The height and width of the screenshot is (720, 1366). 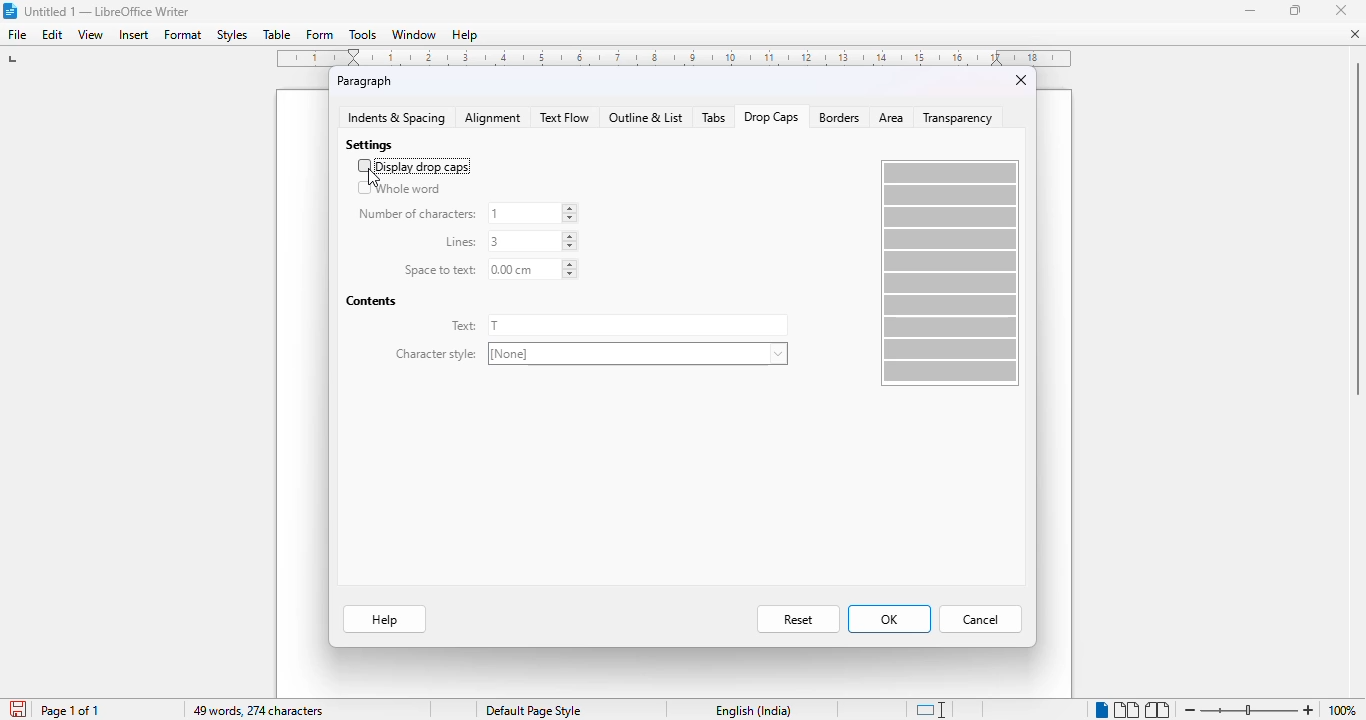 I want to click on maximize, so click(x=1297, y=10).